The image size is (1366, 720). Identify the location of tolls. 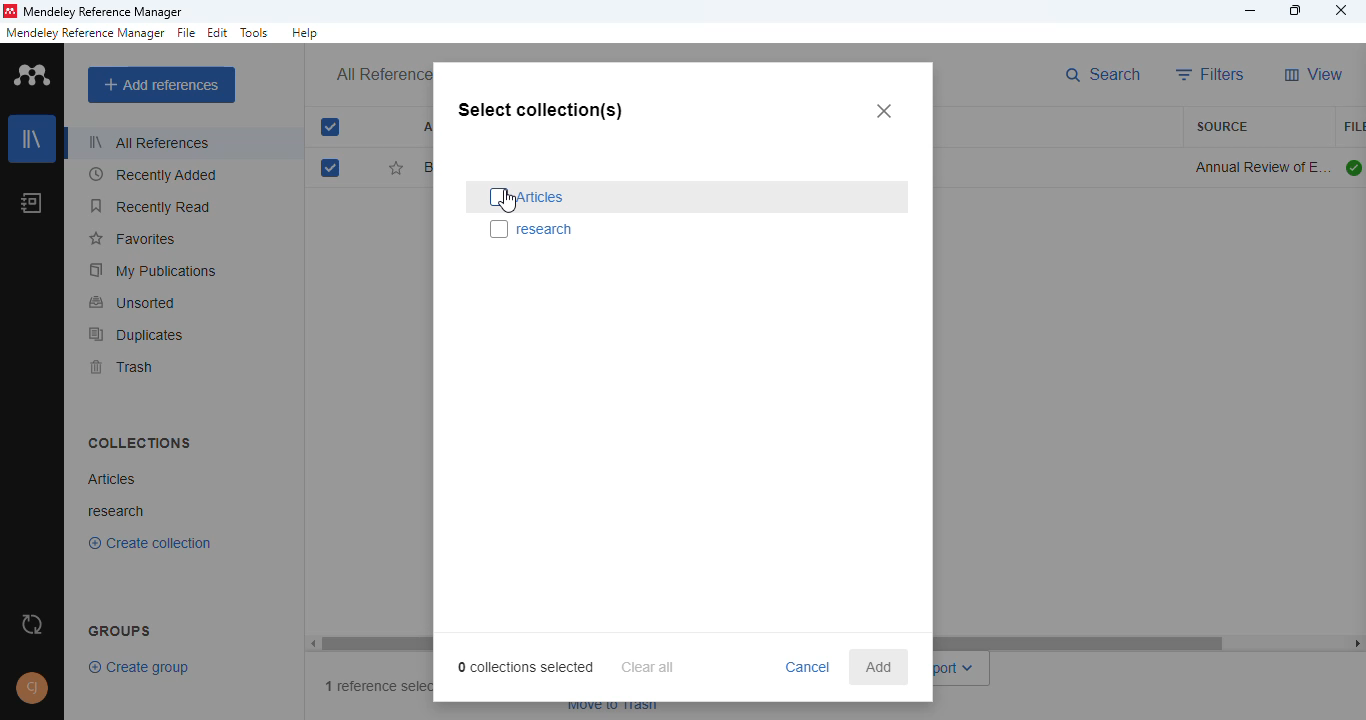
(256, 33).